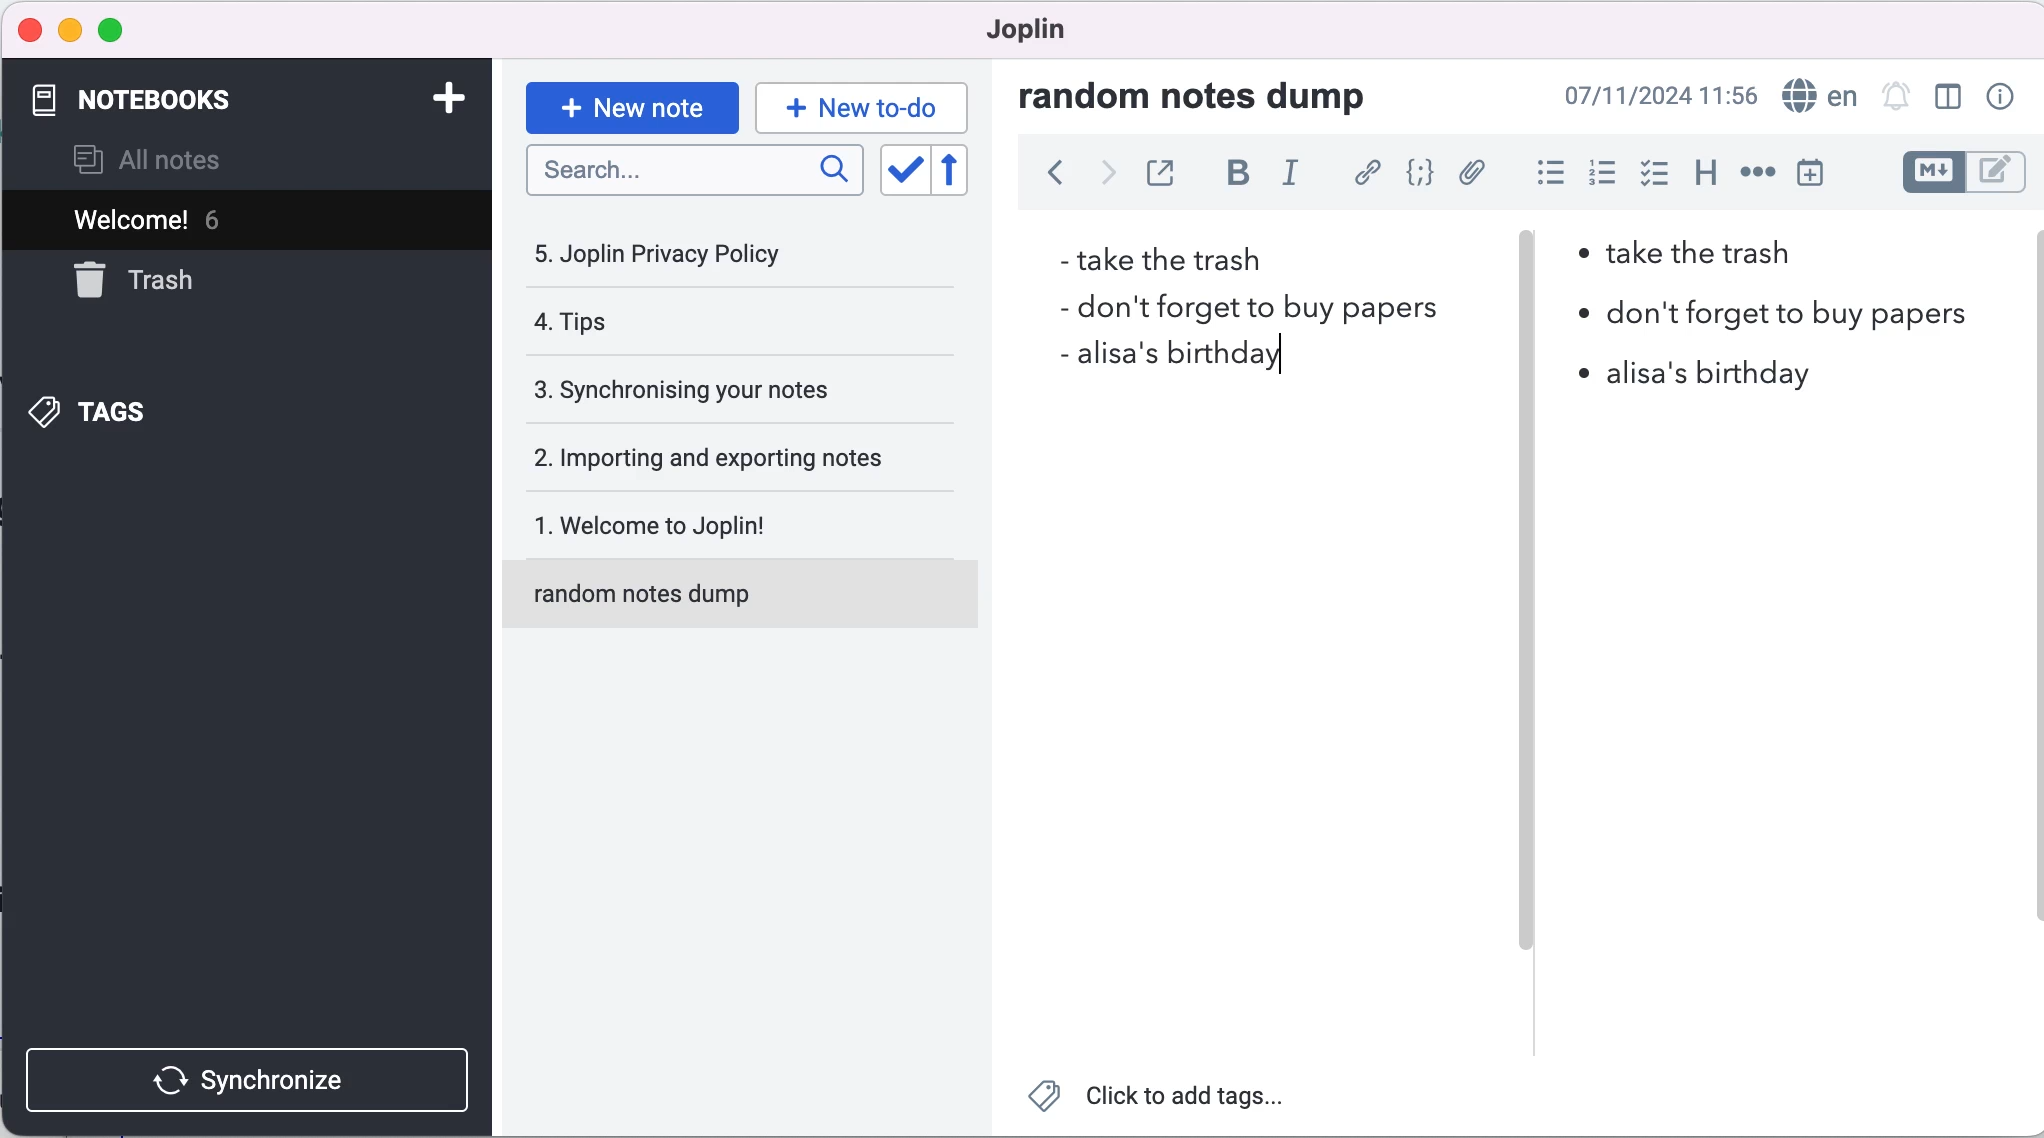 Image resolution: width=2044 pixels, height=1138 pixels. Describe the element at coordinates (691, 326) in the screenshot. I see `tips` at that location.